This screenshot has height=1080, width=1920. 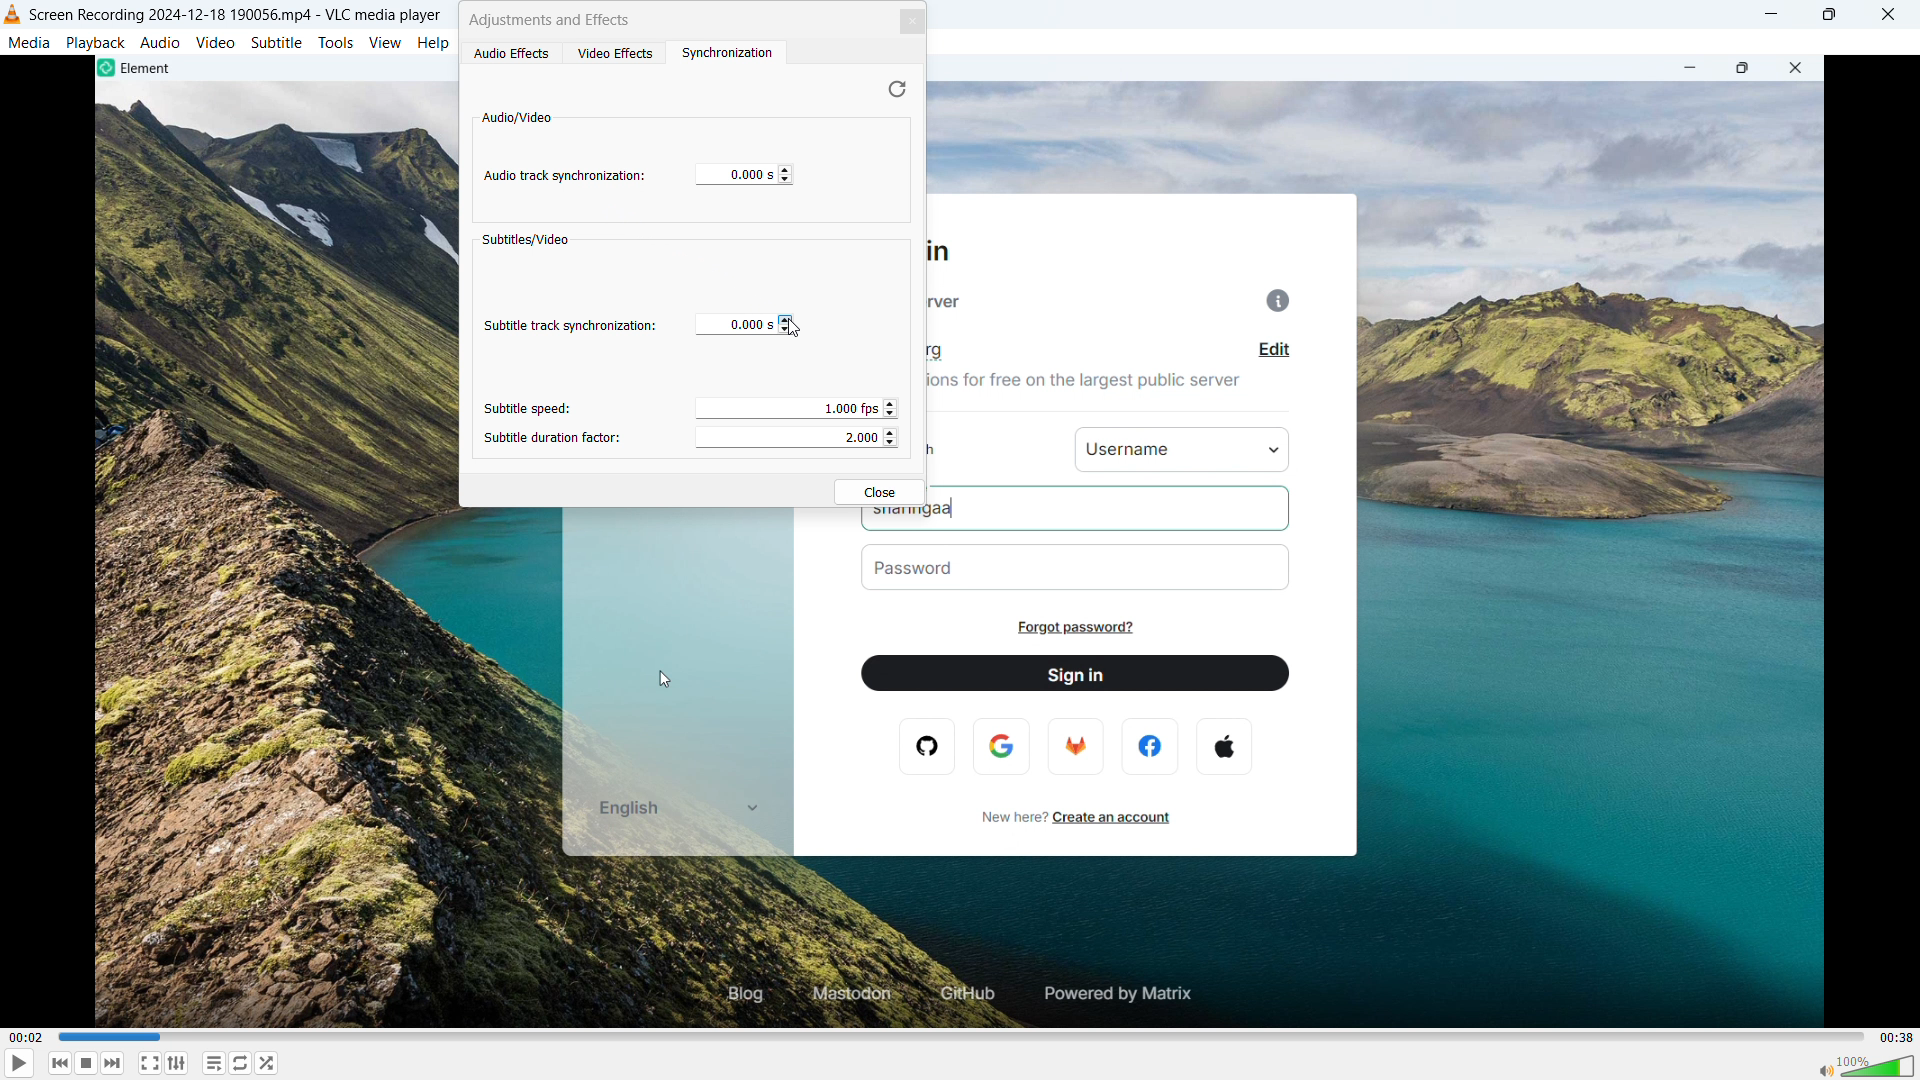 I want to click on new here?, so click(x=1010, y=815).